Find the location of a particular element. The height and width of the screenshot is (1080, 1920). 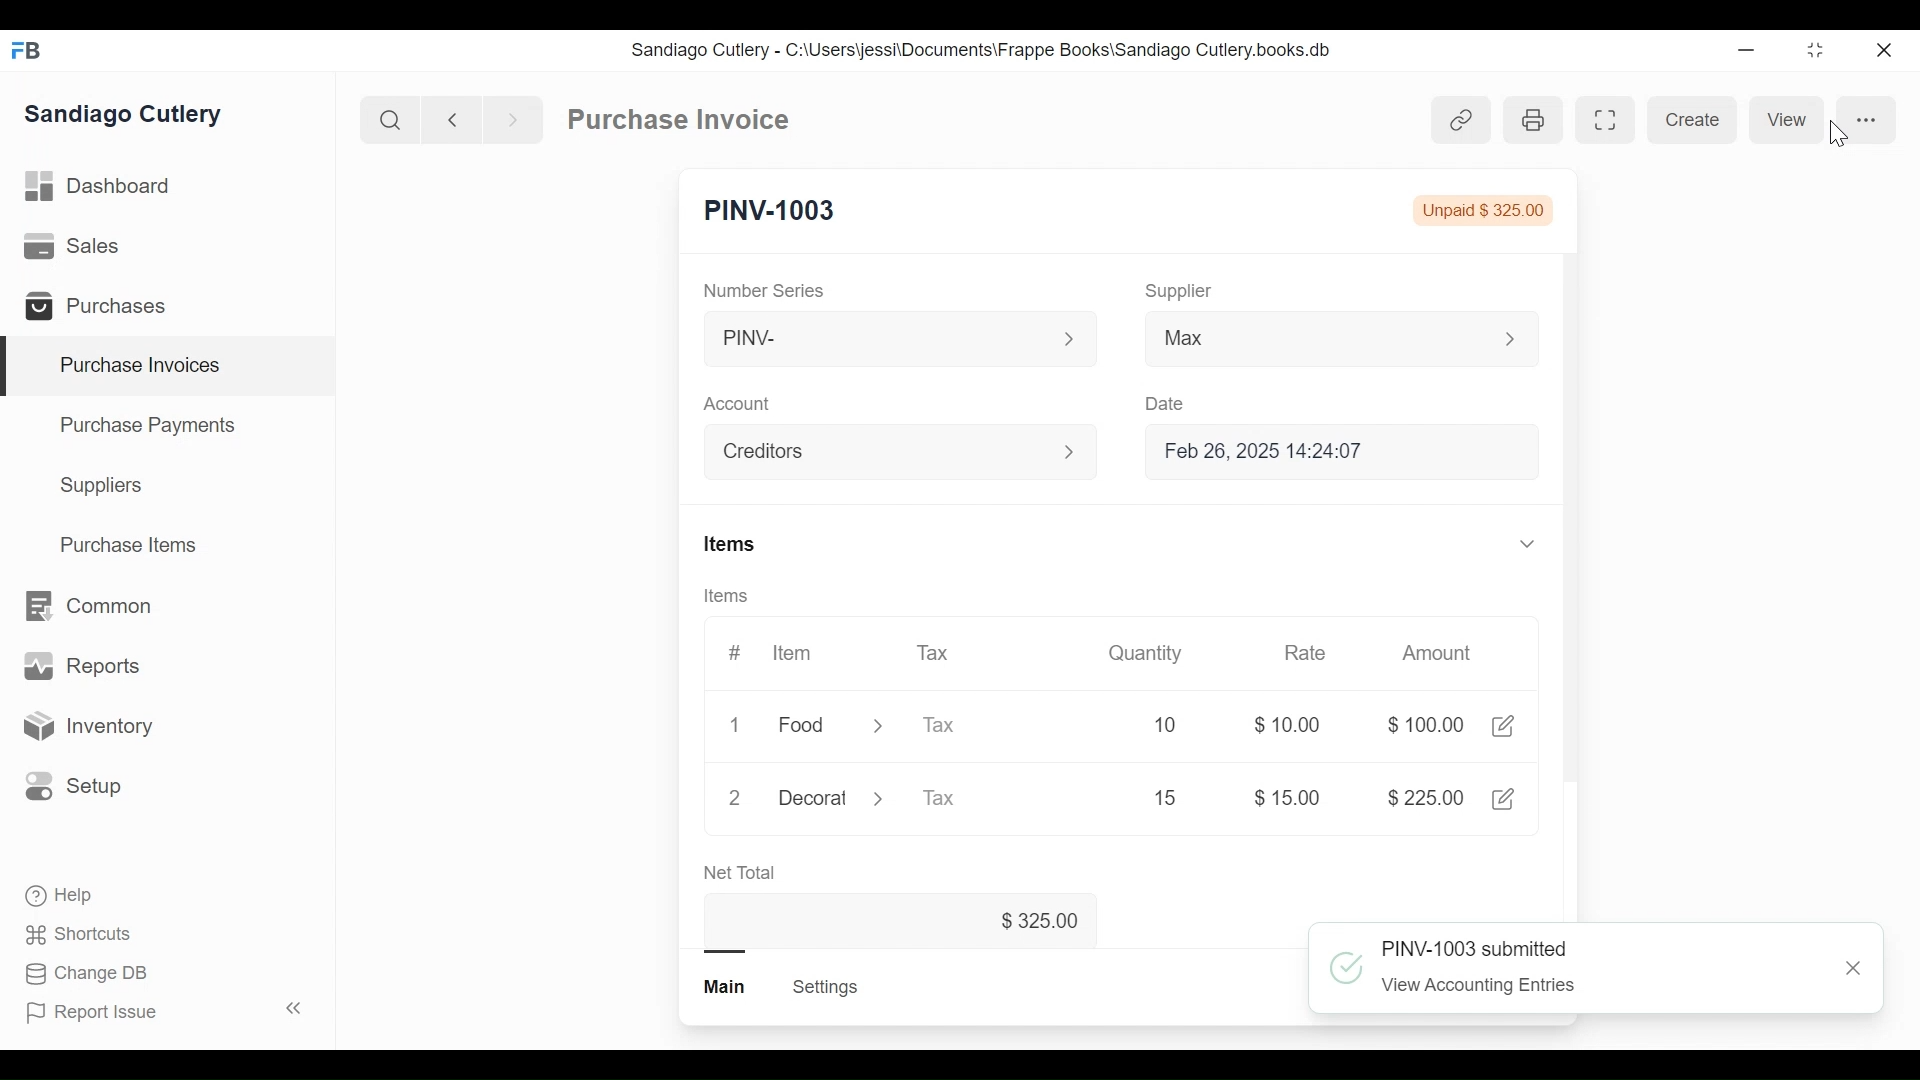

Main is located at coordinates (727, 985).